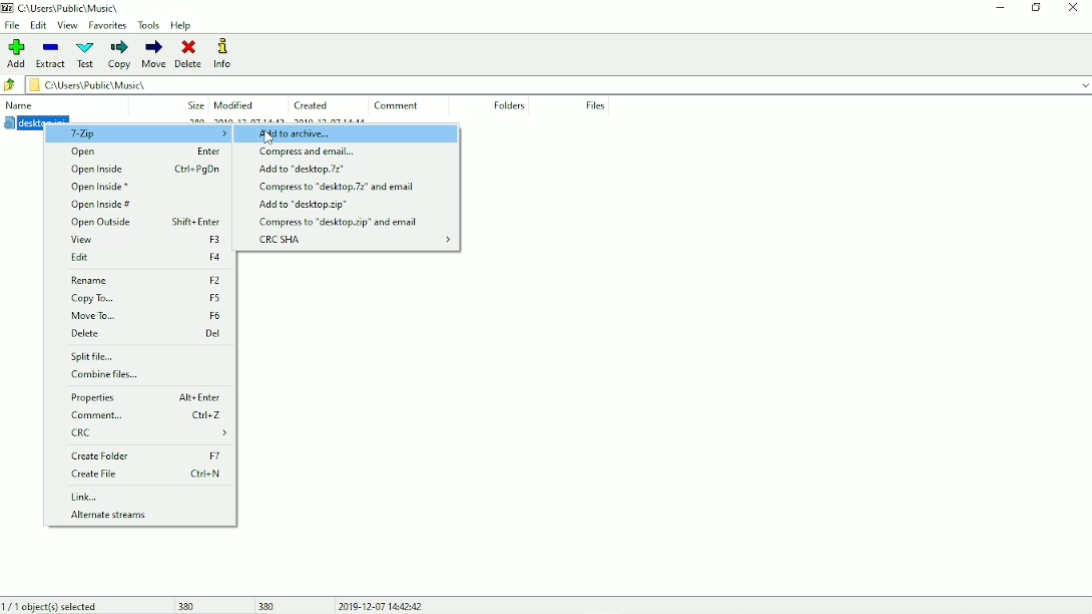 This screenshot has height=614, width=1092. What do you see at coordinates (147, 456) in the screenshot?
I see `Create Folder` at bounding box center [147, 456].